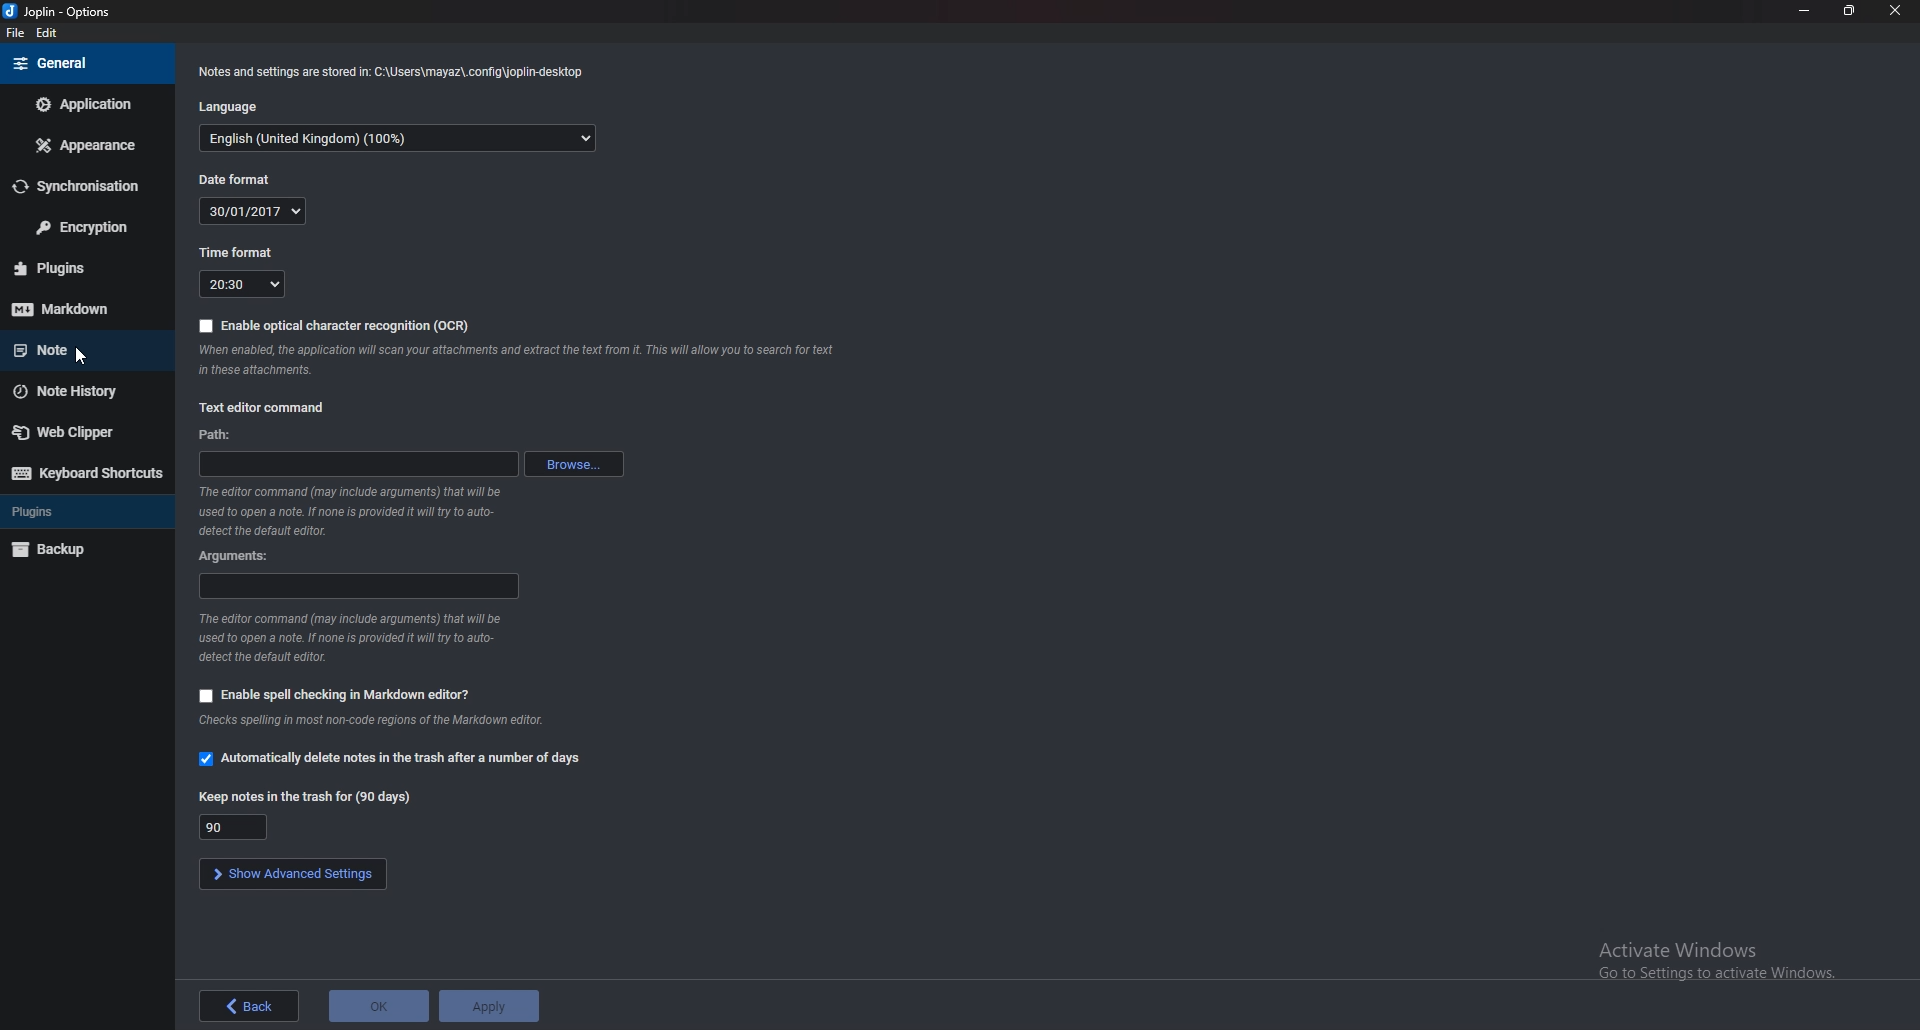 This screenshot has height=1030, width=1920. Describe the element at coordinates (214, 435) in the screenshot. I see `path` at that location.